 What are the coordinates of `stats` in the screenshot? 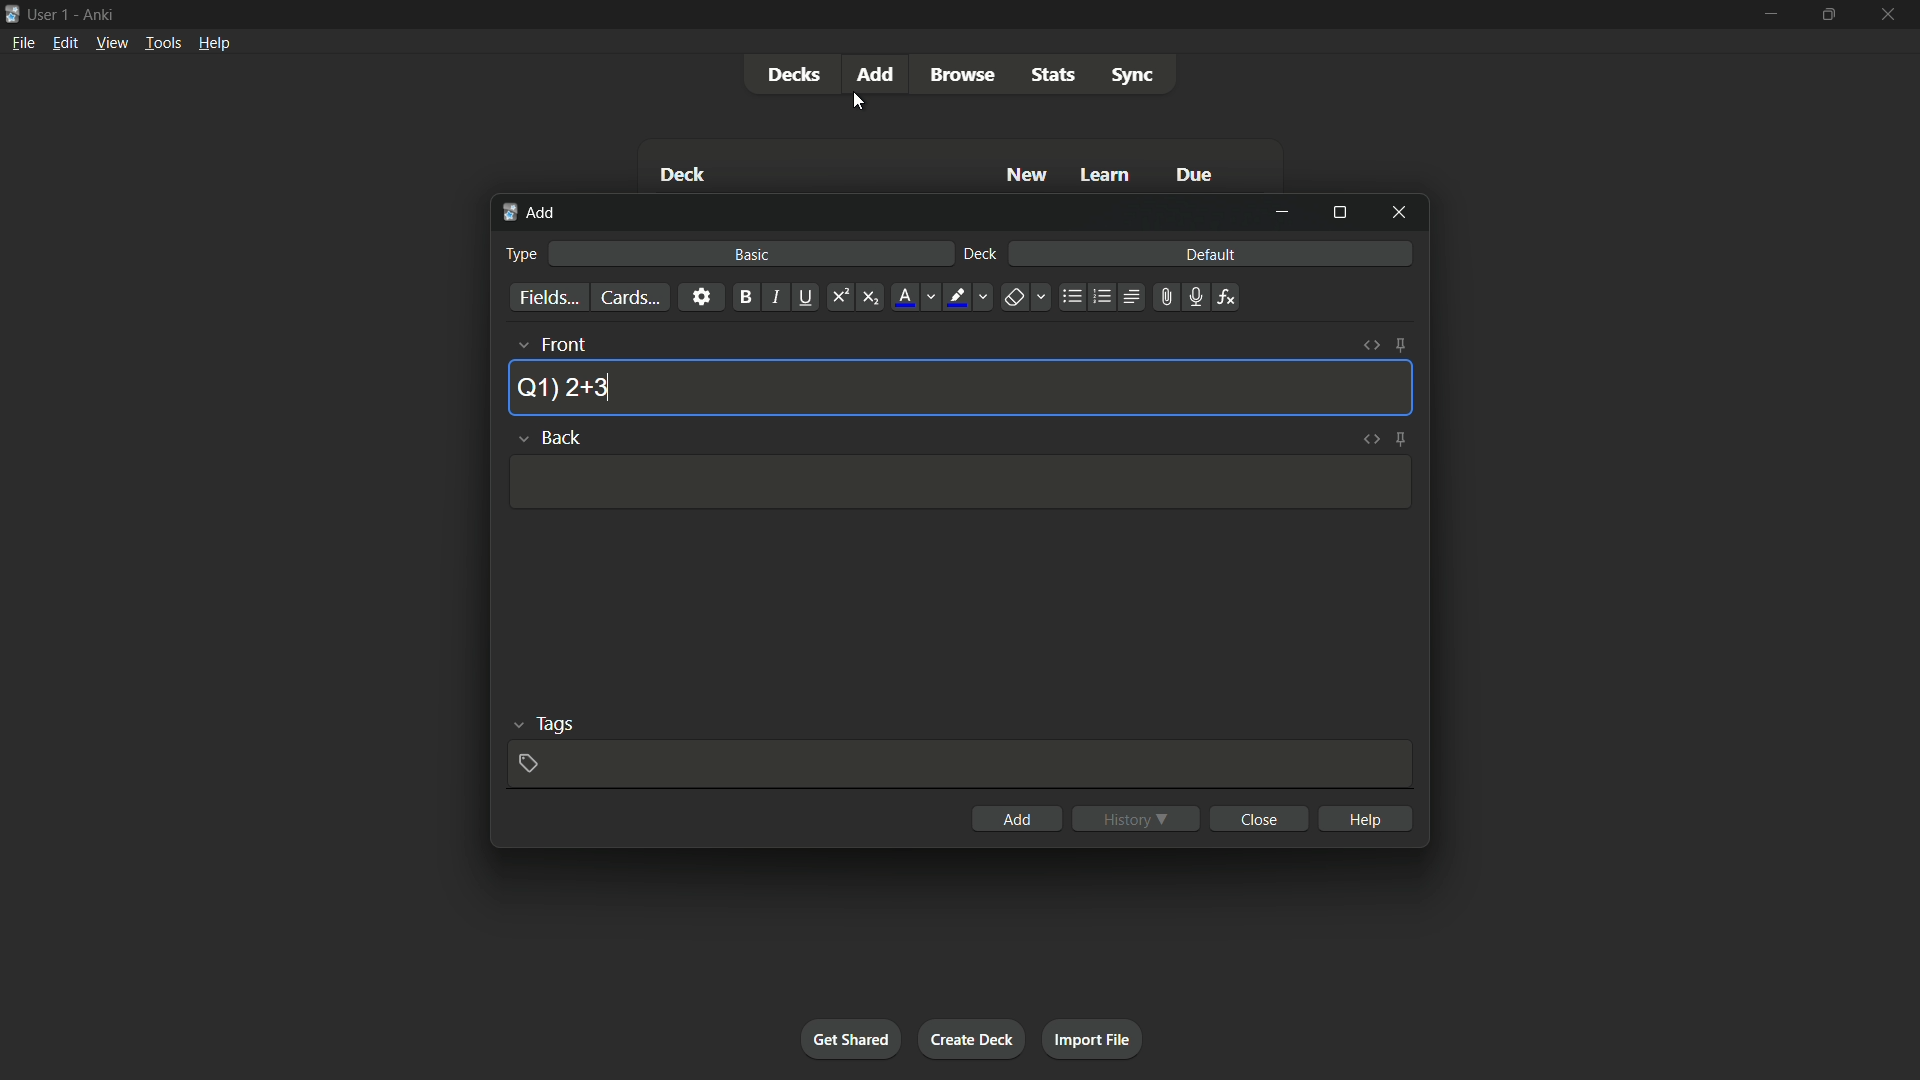 It's located at (1055, 75).